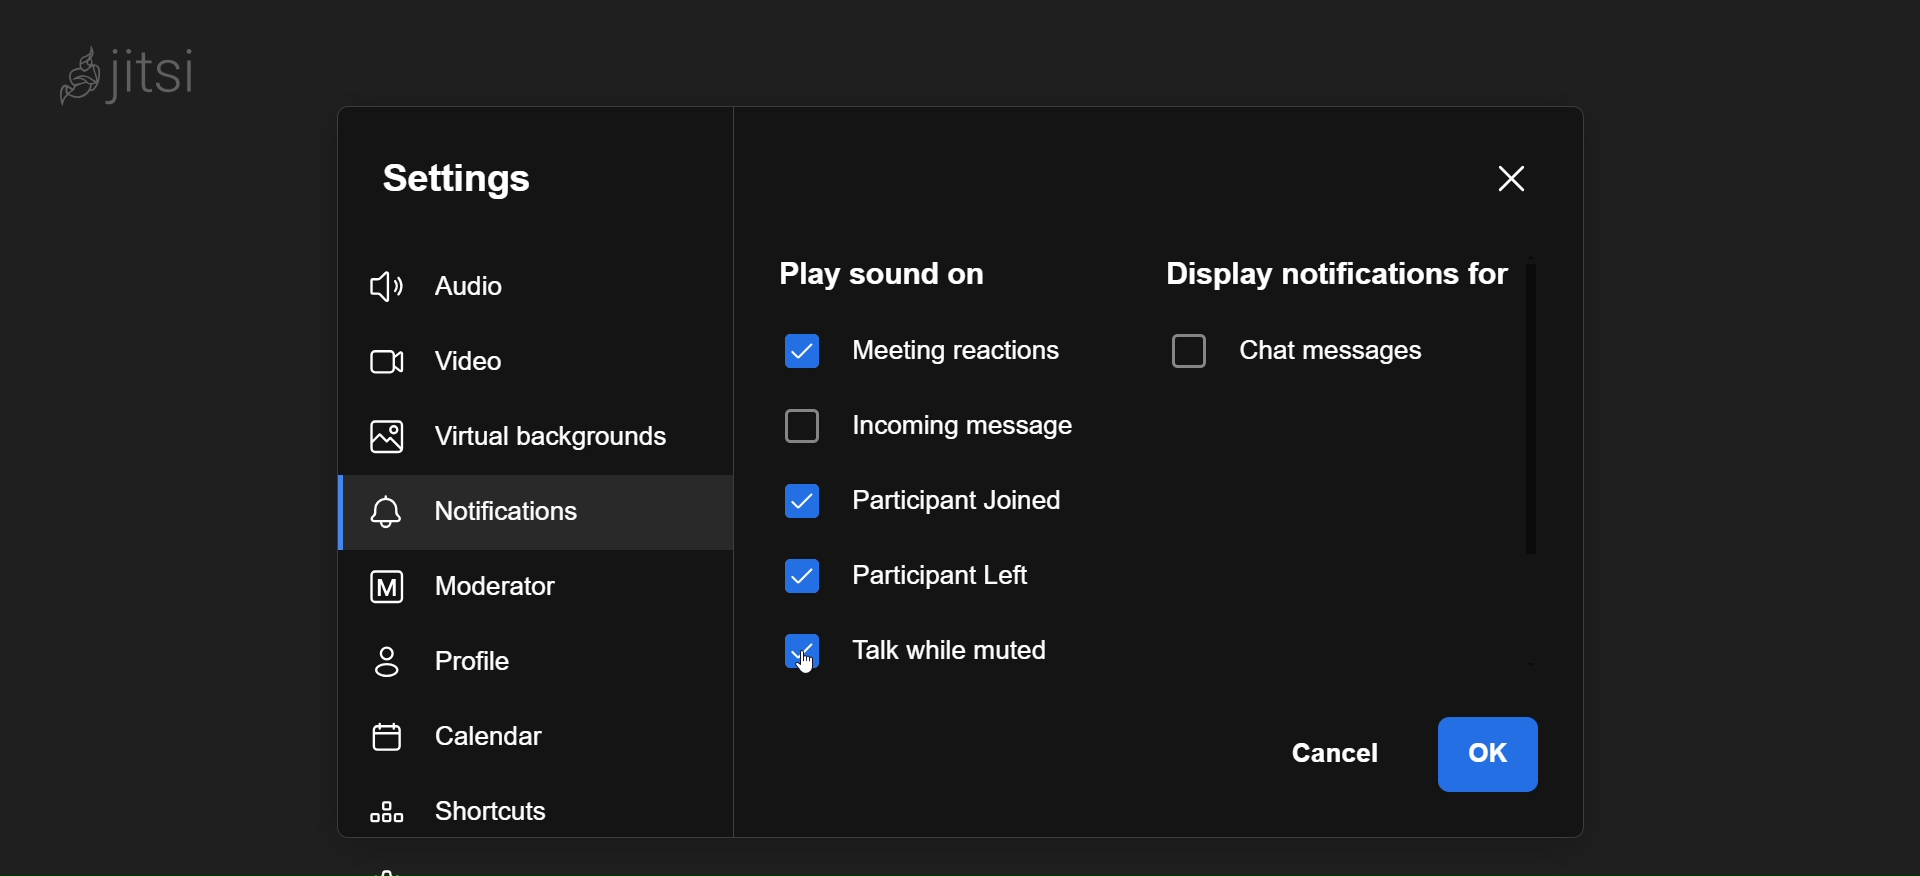 The image size is (1920, 876). Describe the element at coordinates (914, 345) in the screenshot. I see `meeting reaction` at that location.